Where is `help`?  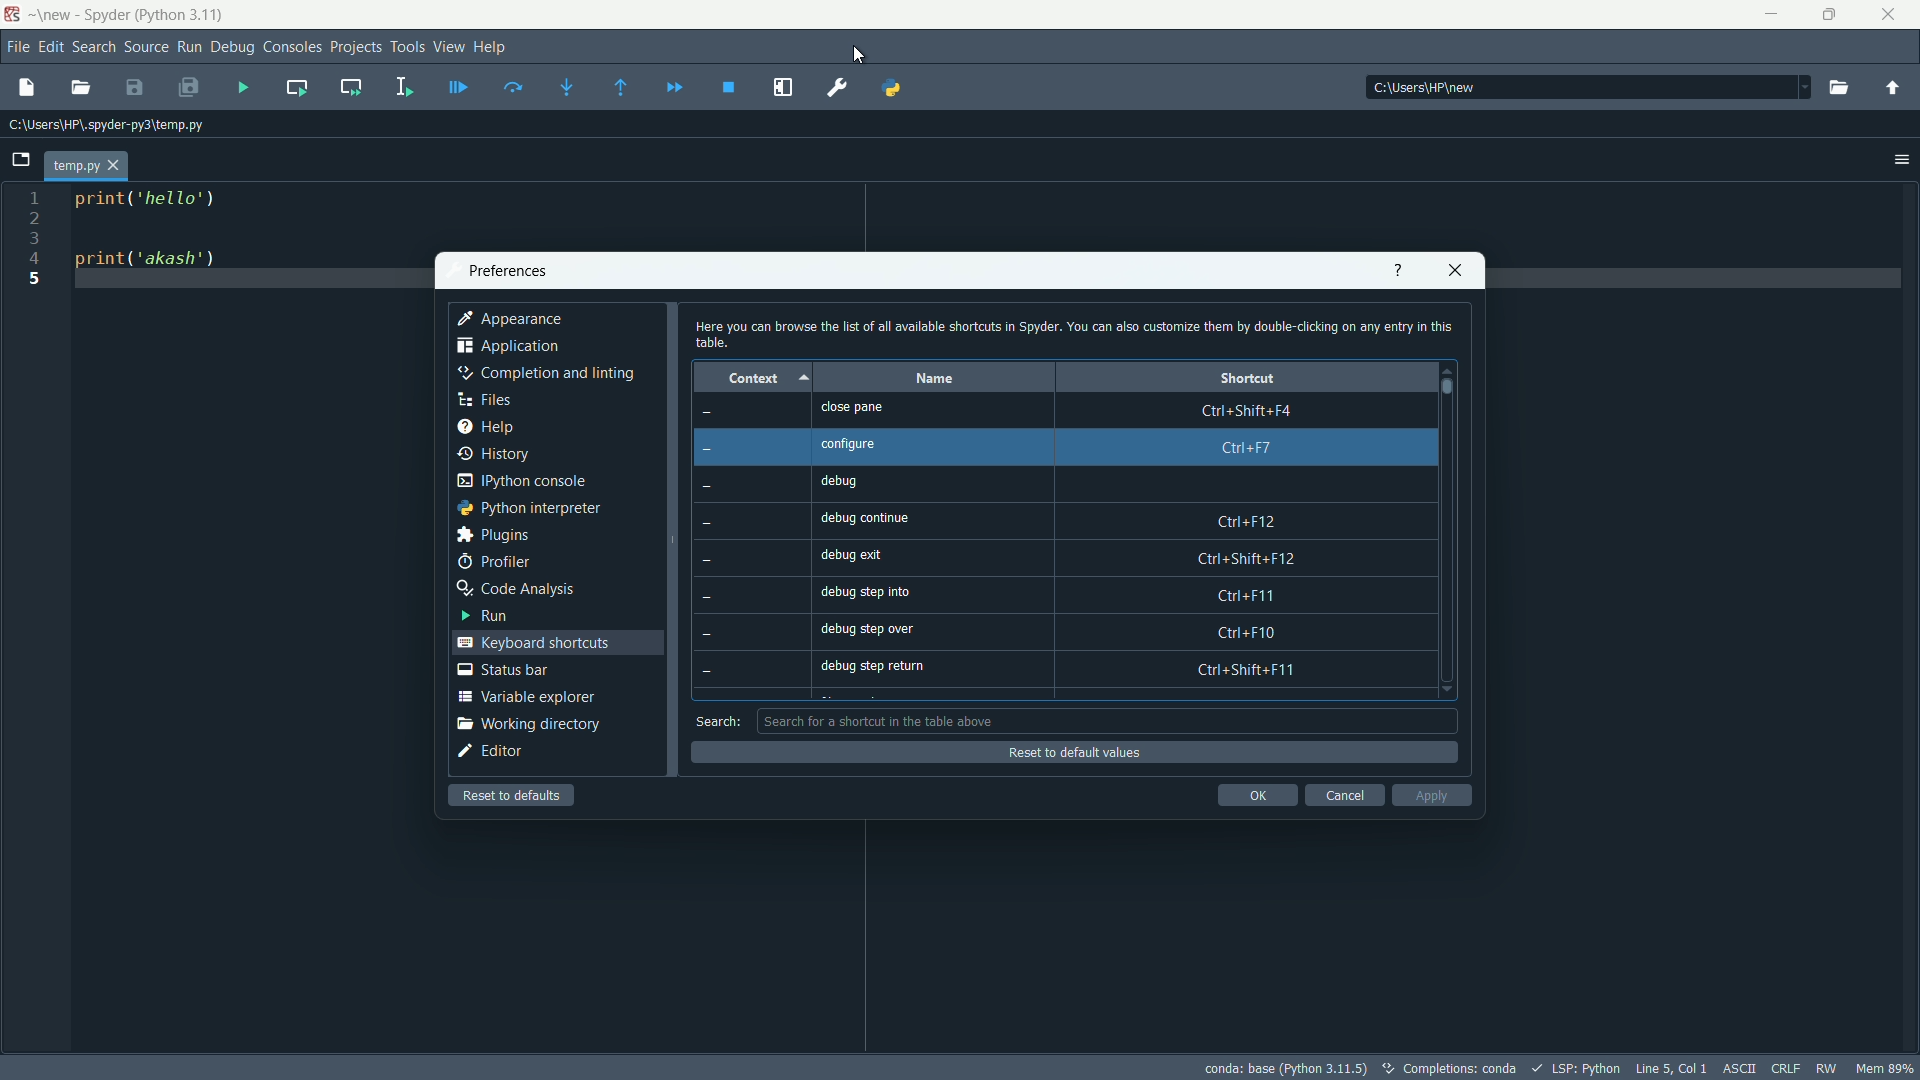 help is located at coordinates (484, 428).